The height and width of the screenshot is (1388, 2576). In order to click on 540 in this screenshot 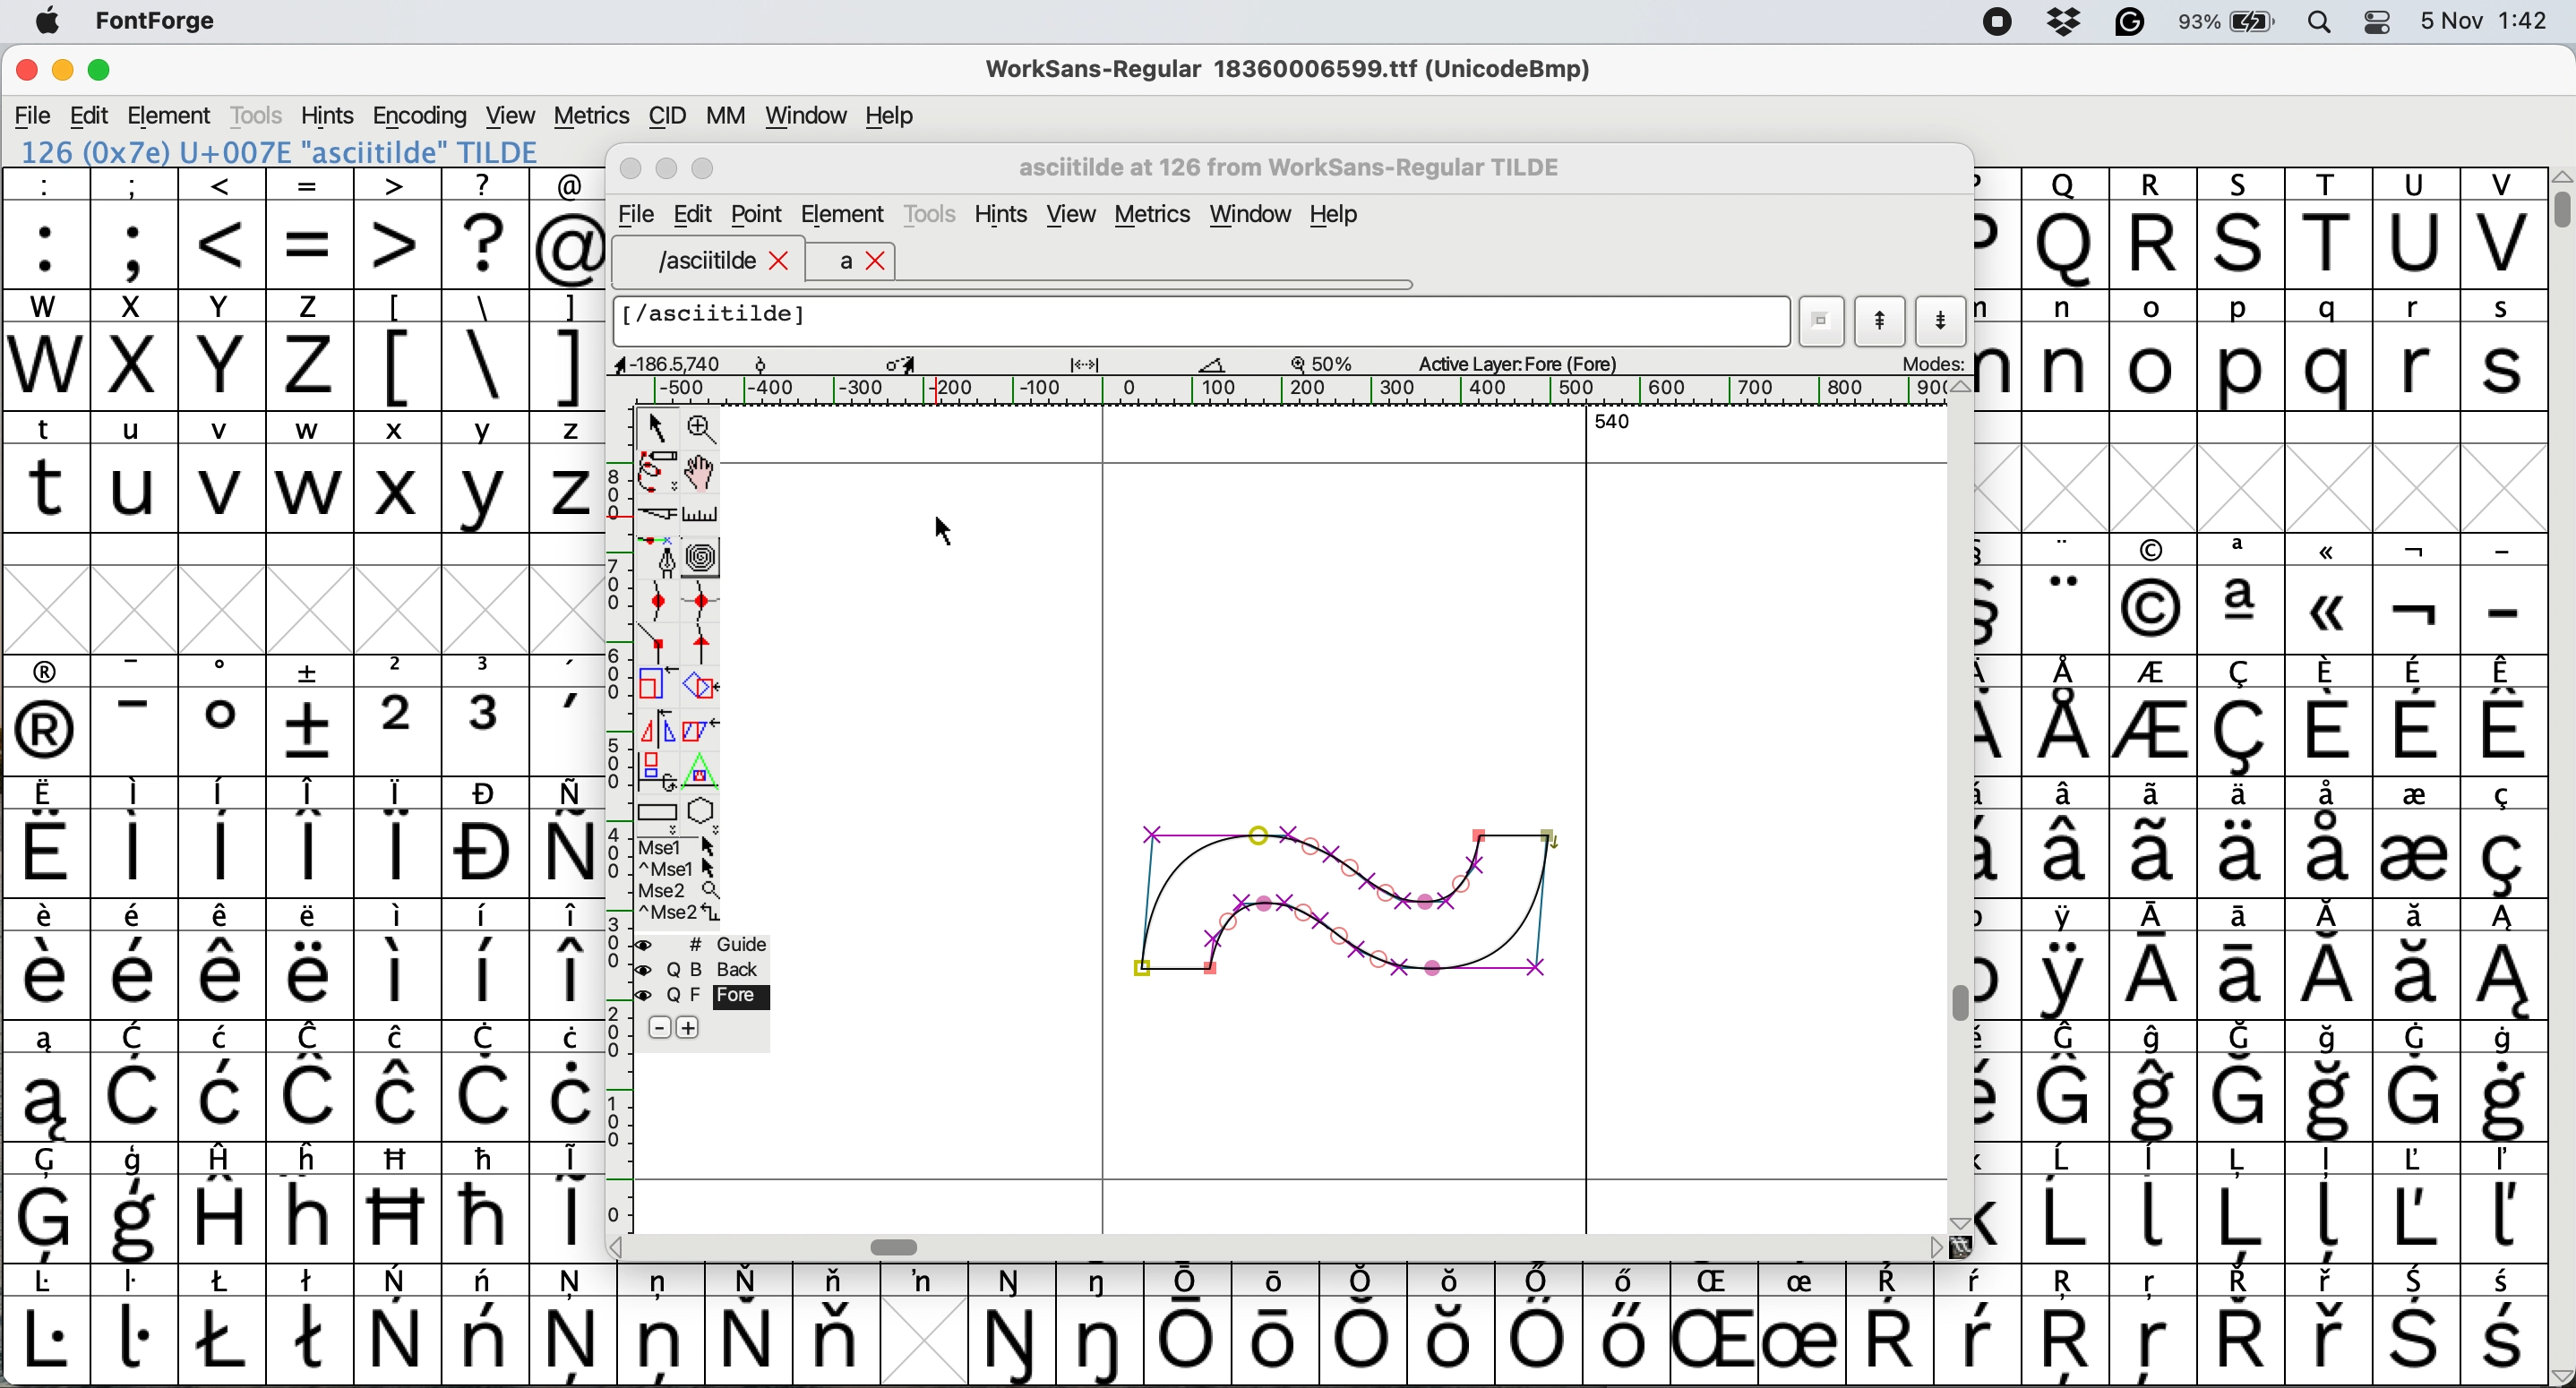, I will do `click(1614, 424)`.